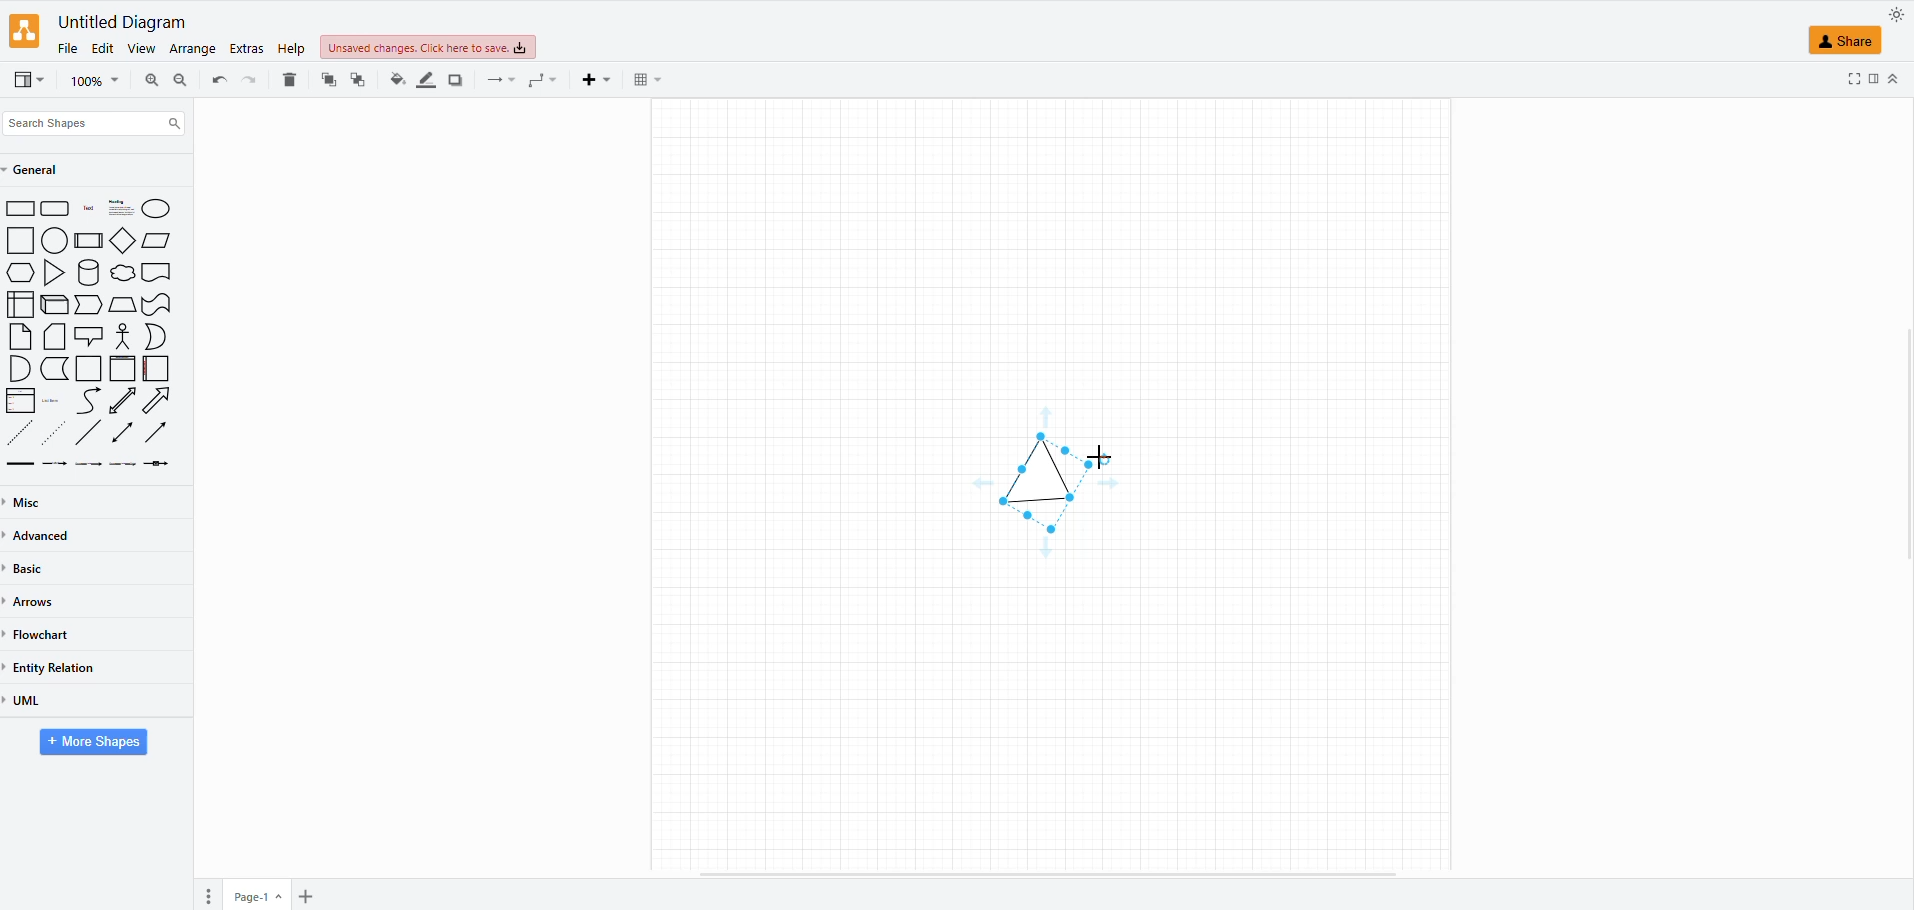 Image resolution: width=1914 pixels, height=910 pixels. What do you see at coordinates (39, 601) in the screenshot?
I see `arrows` at bounding box center [39, 601].